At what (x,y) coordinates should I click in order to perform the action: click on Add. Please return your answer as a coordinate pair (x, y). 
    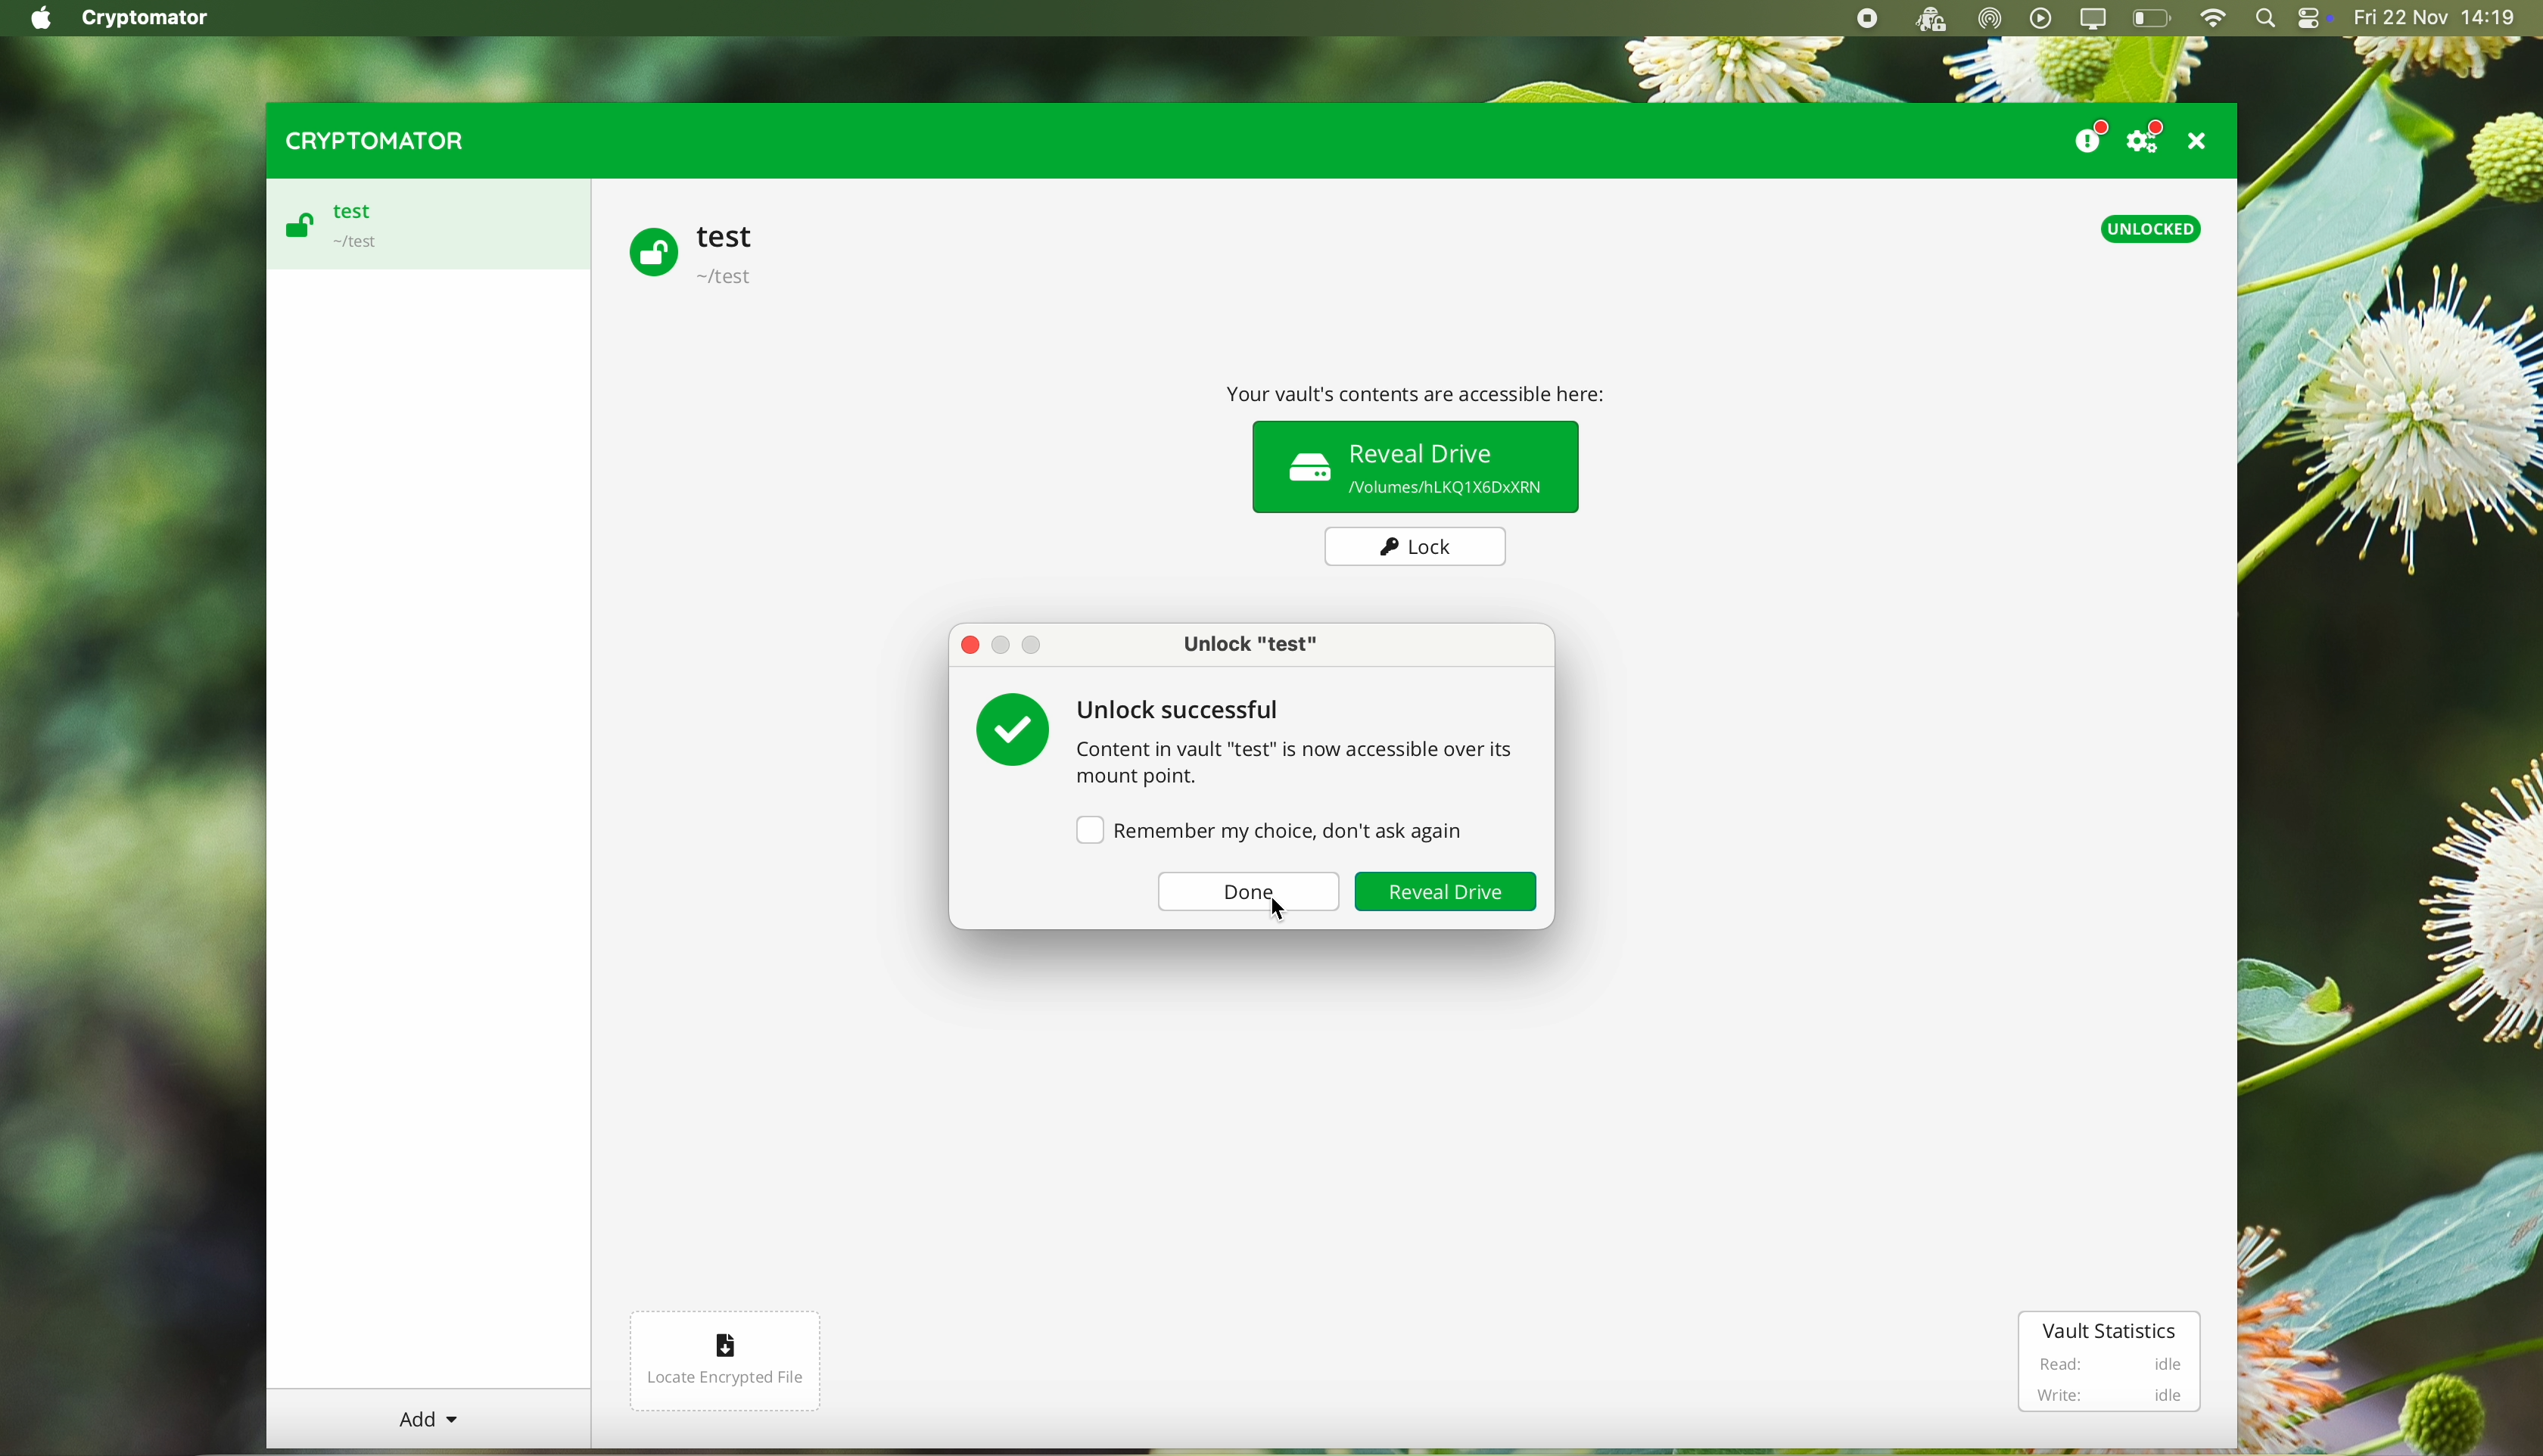
    Looking at the image, I should click on (429, 1415).